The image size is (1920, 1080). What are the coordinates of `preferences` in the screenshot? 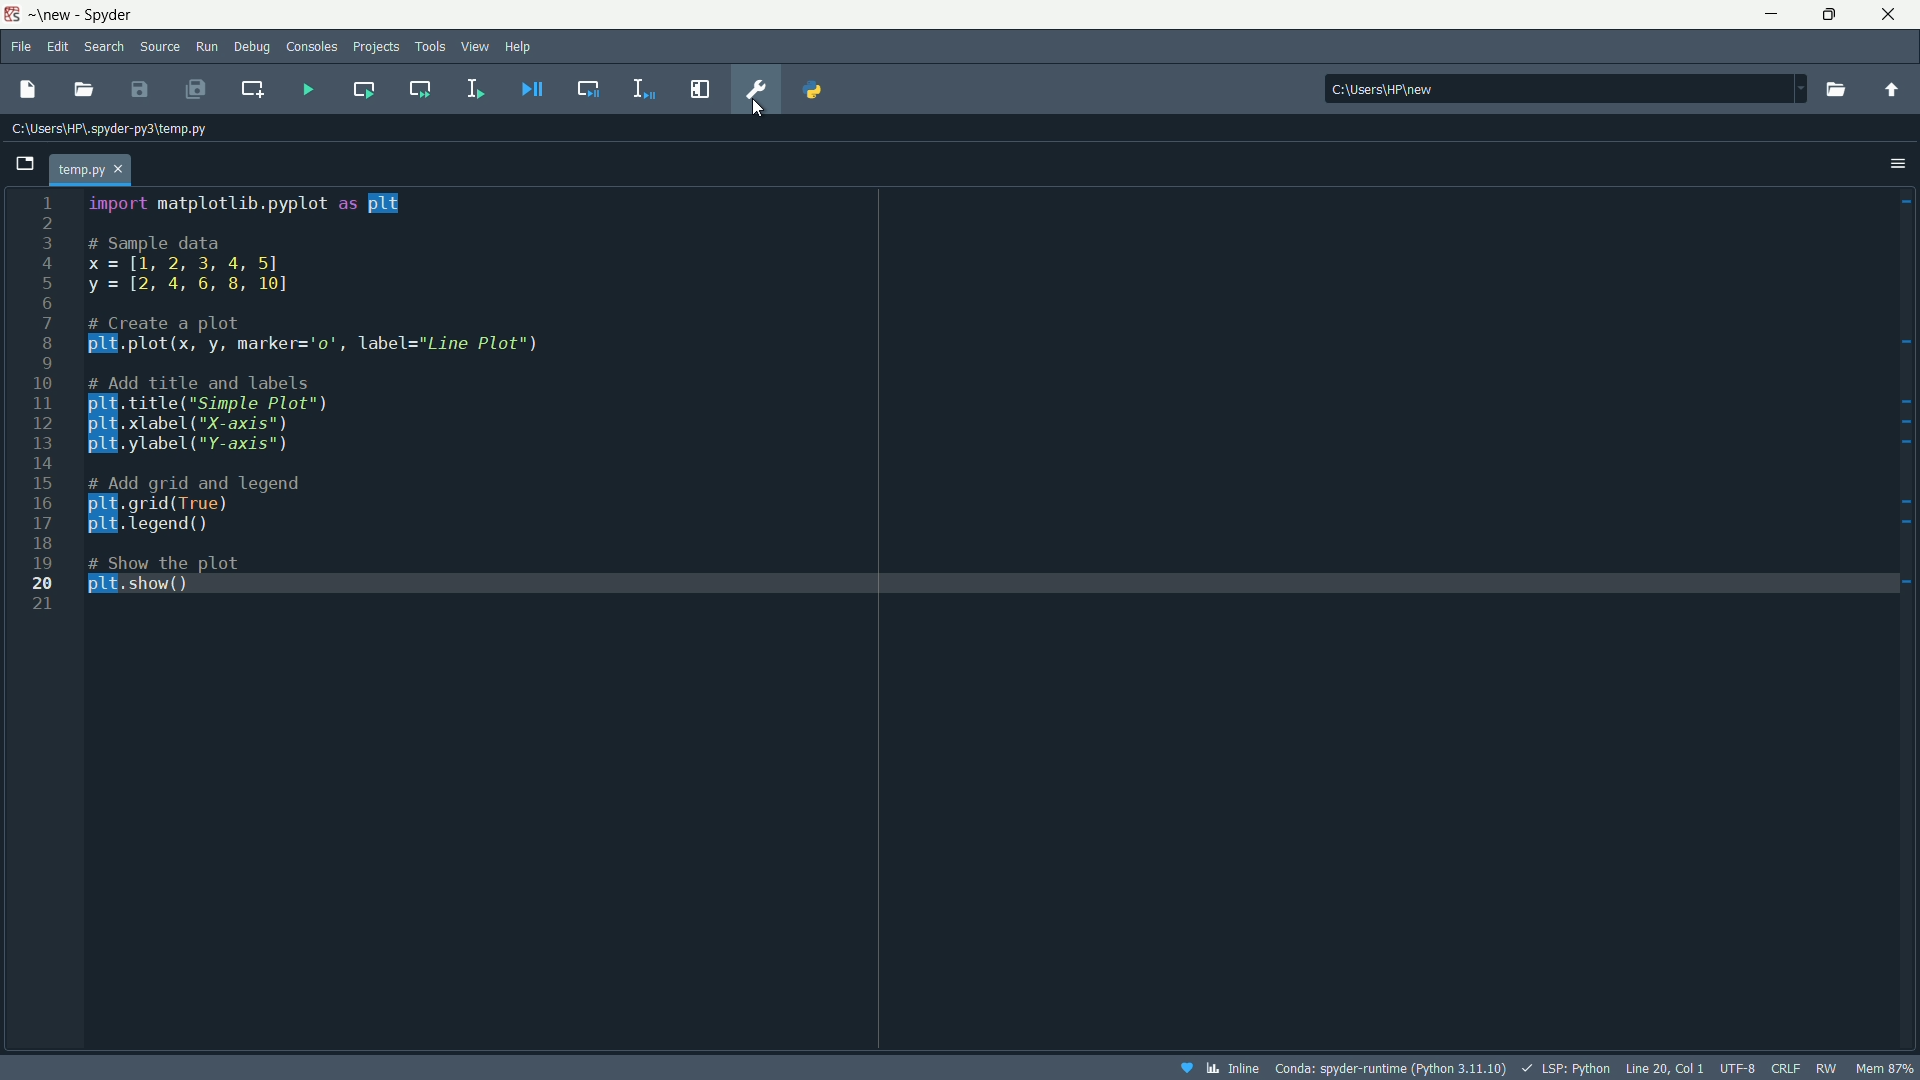 It's located at (758, 88).